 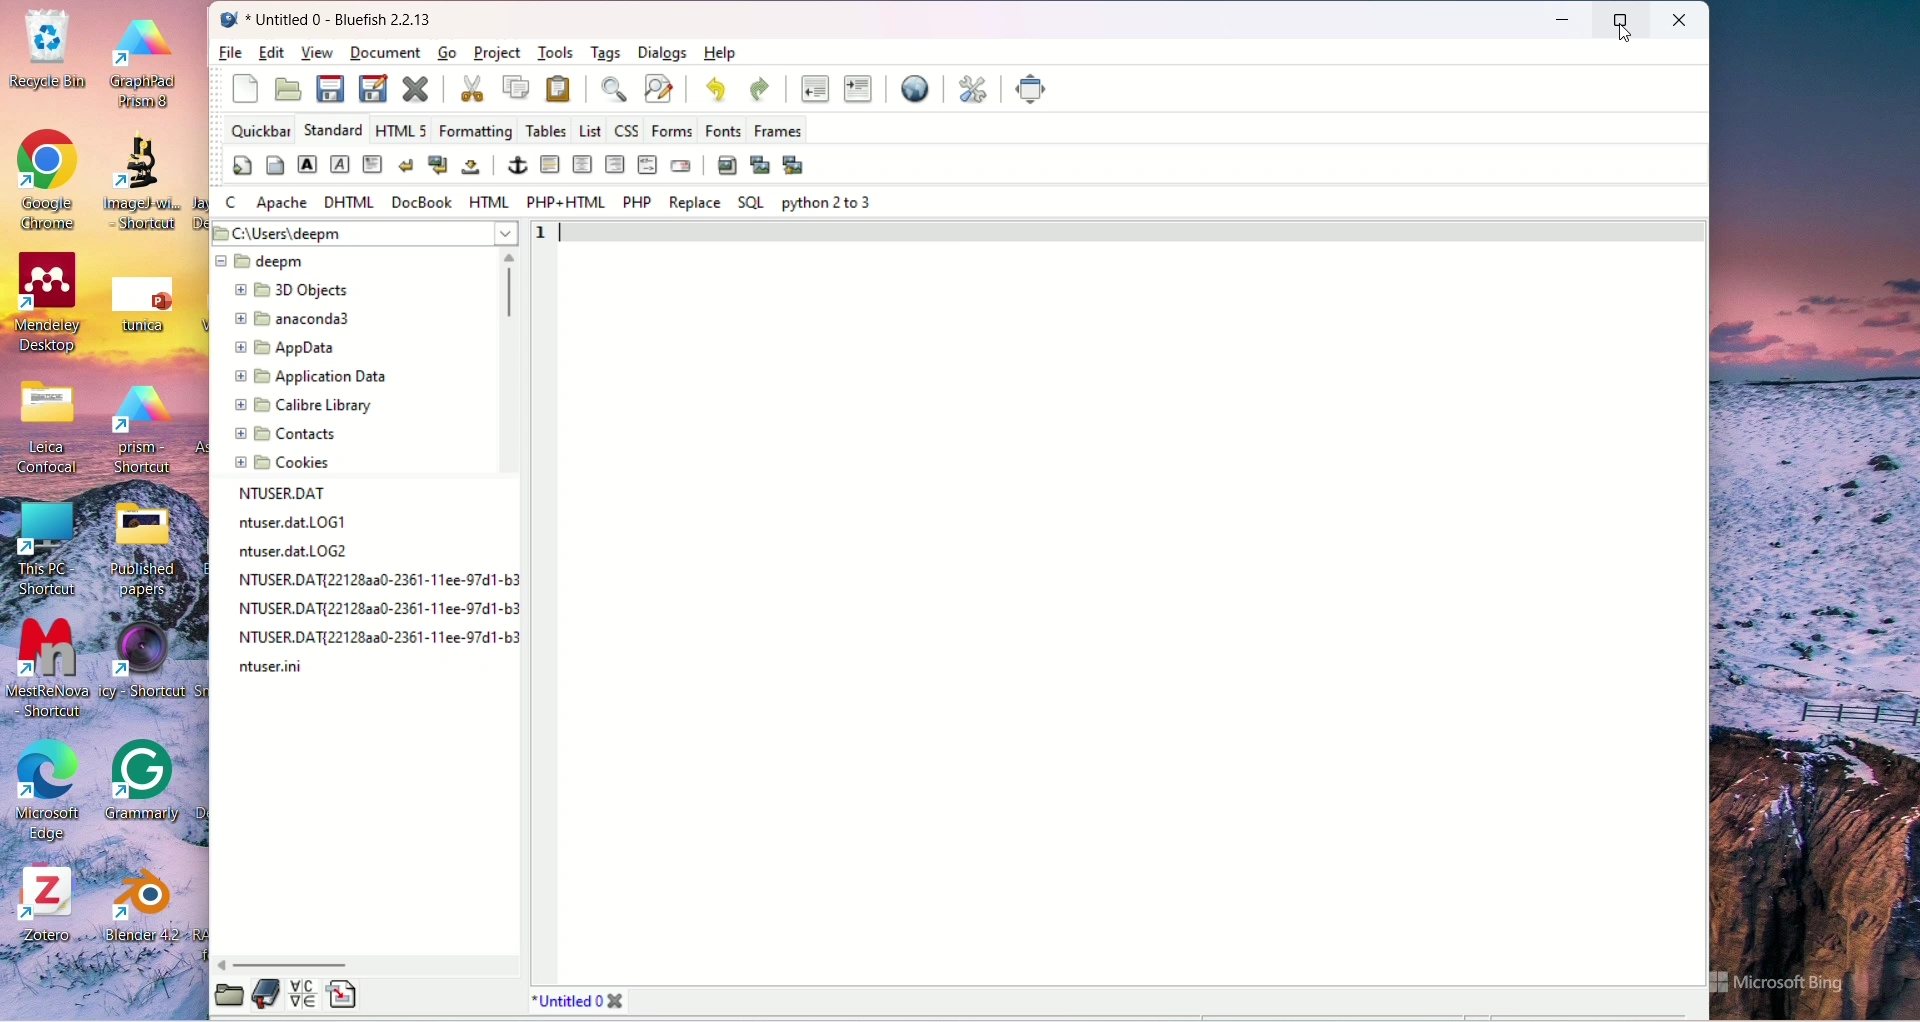 I want to click on emphasize, so click(x=340, y=164).